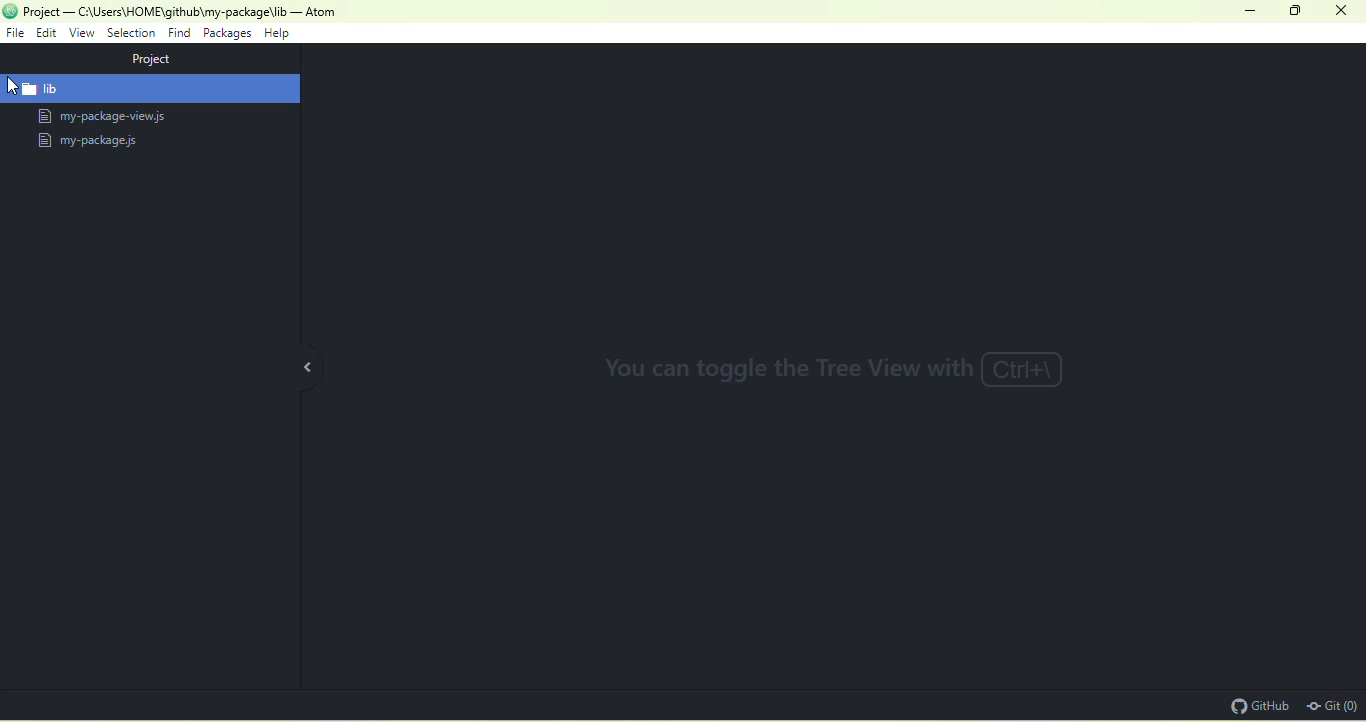 Image resolution: width=1366 pixels, height=722 pixels. What do you see at coordinates (10, 11) in the screenshot?
I see `atom icon` at bounding box center [10, 11].